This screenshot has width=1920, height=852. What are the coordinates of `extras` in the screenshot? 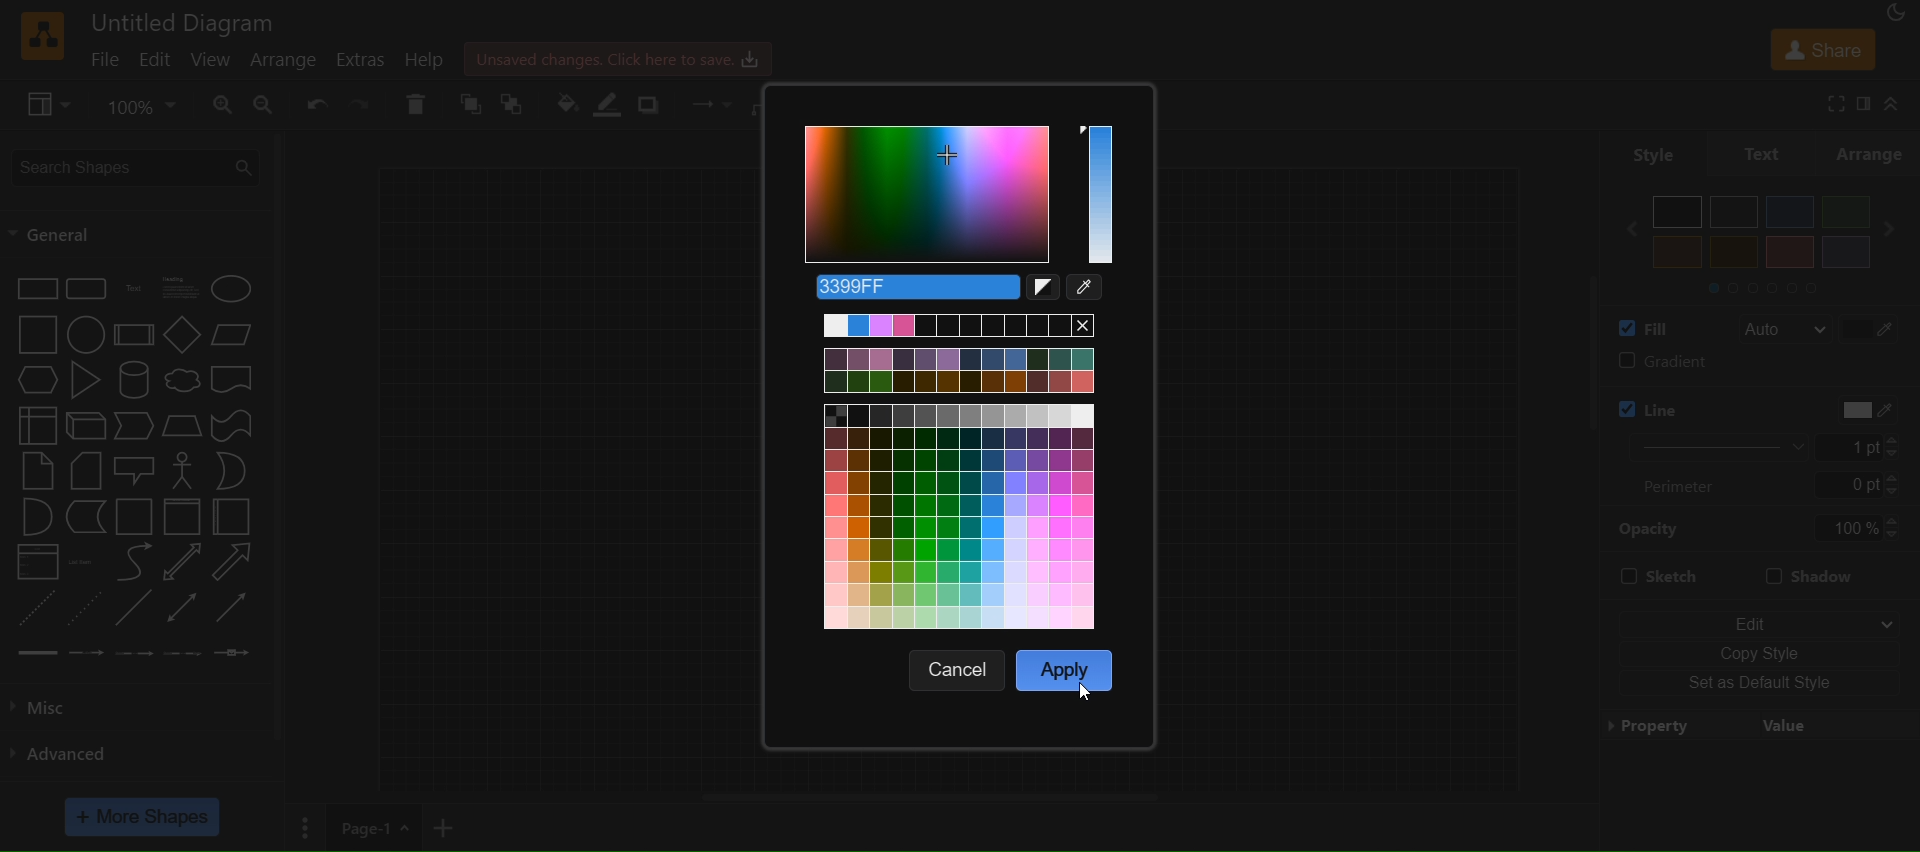 It's located at (369, 59).